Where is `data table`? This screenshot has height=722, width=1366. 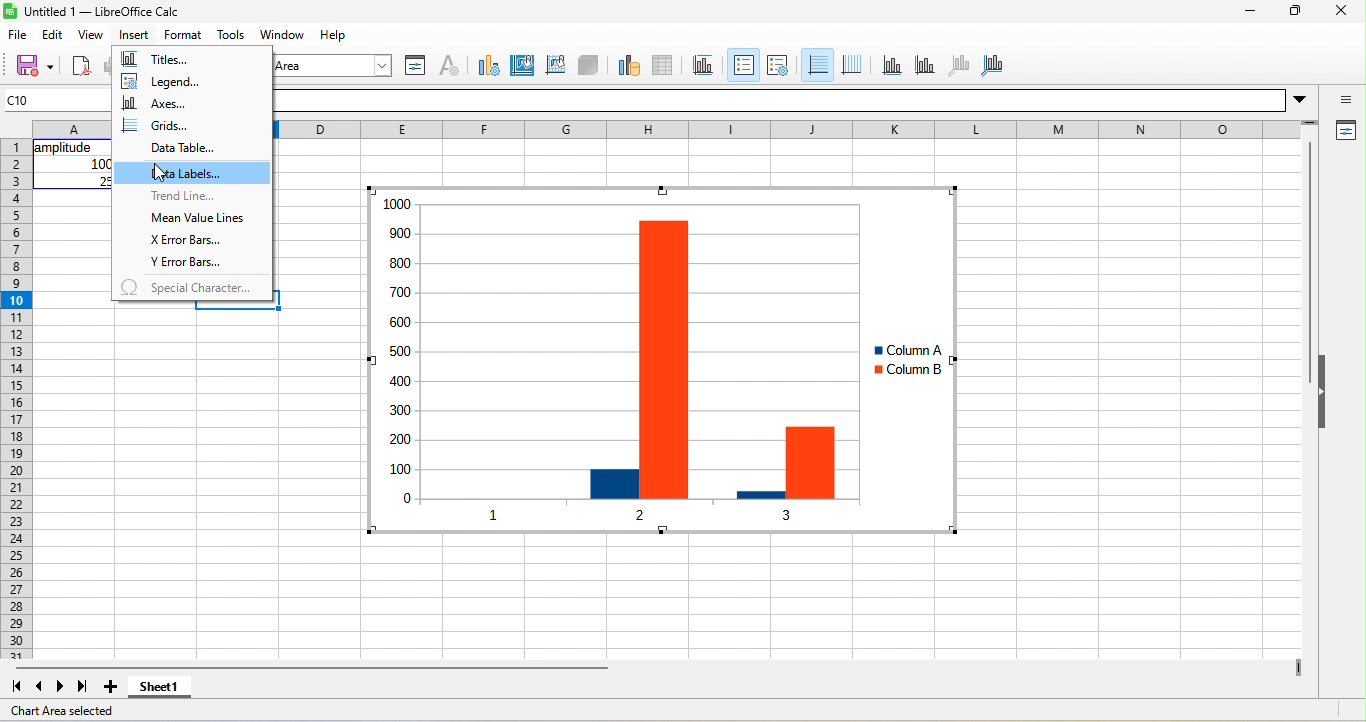 data table is located at coordinates (179, 149).